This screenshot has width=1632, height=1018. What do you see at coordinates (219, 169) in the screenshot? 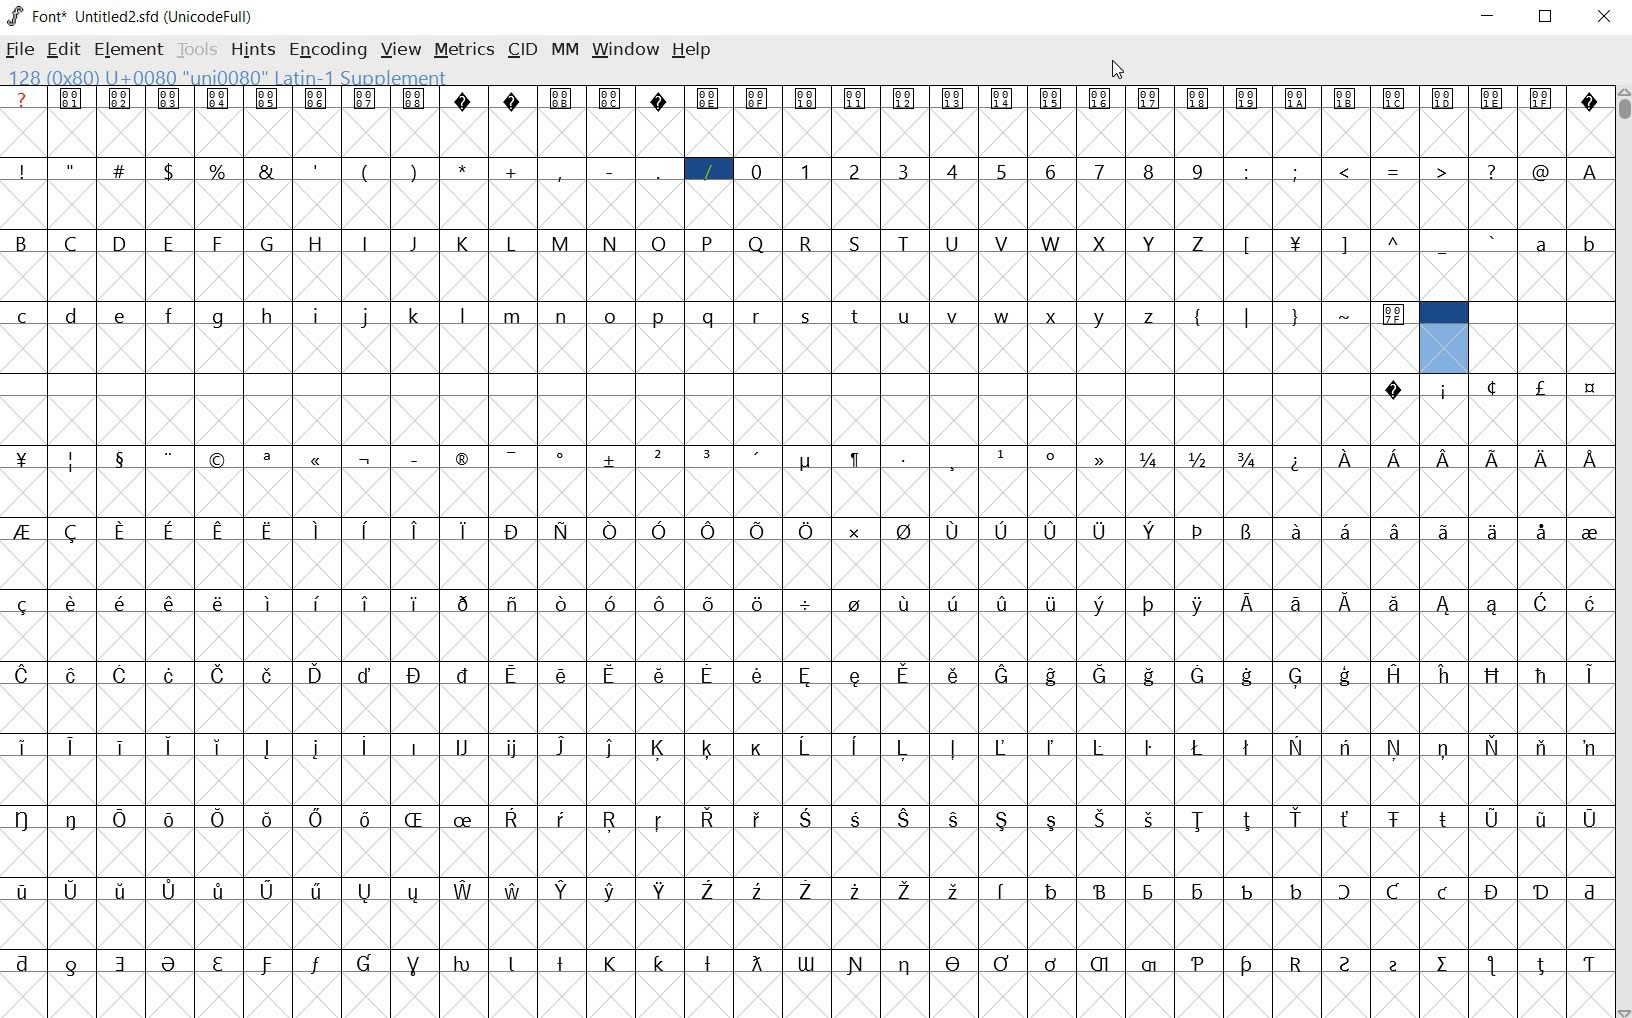
I see `%` at bounding box center [219, 169].